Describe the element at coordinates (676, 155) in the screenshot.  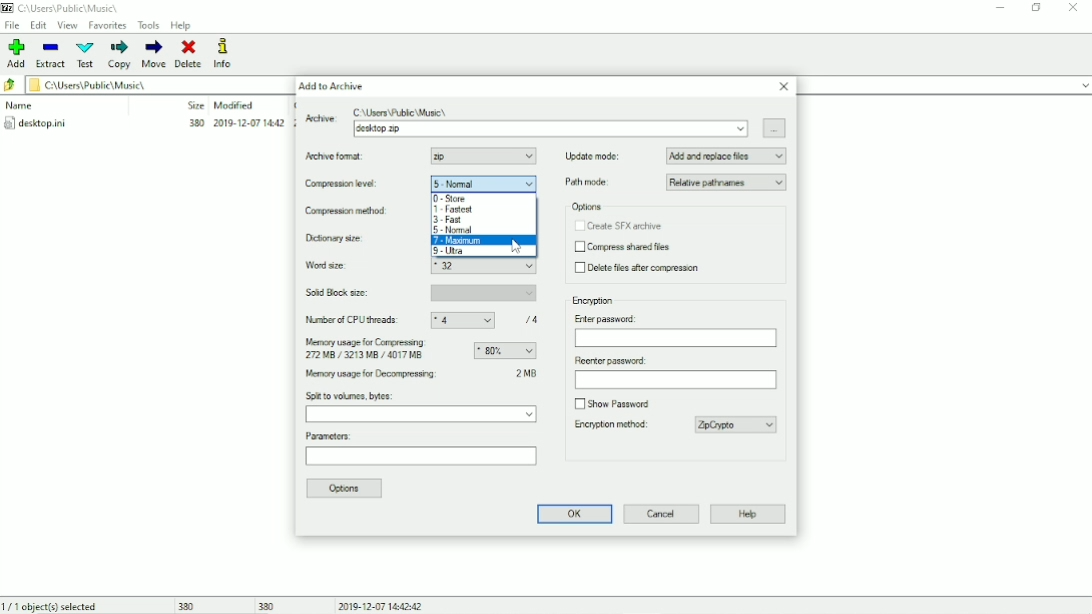
I see `Update mode` at that location.